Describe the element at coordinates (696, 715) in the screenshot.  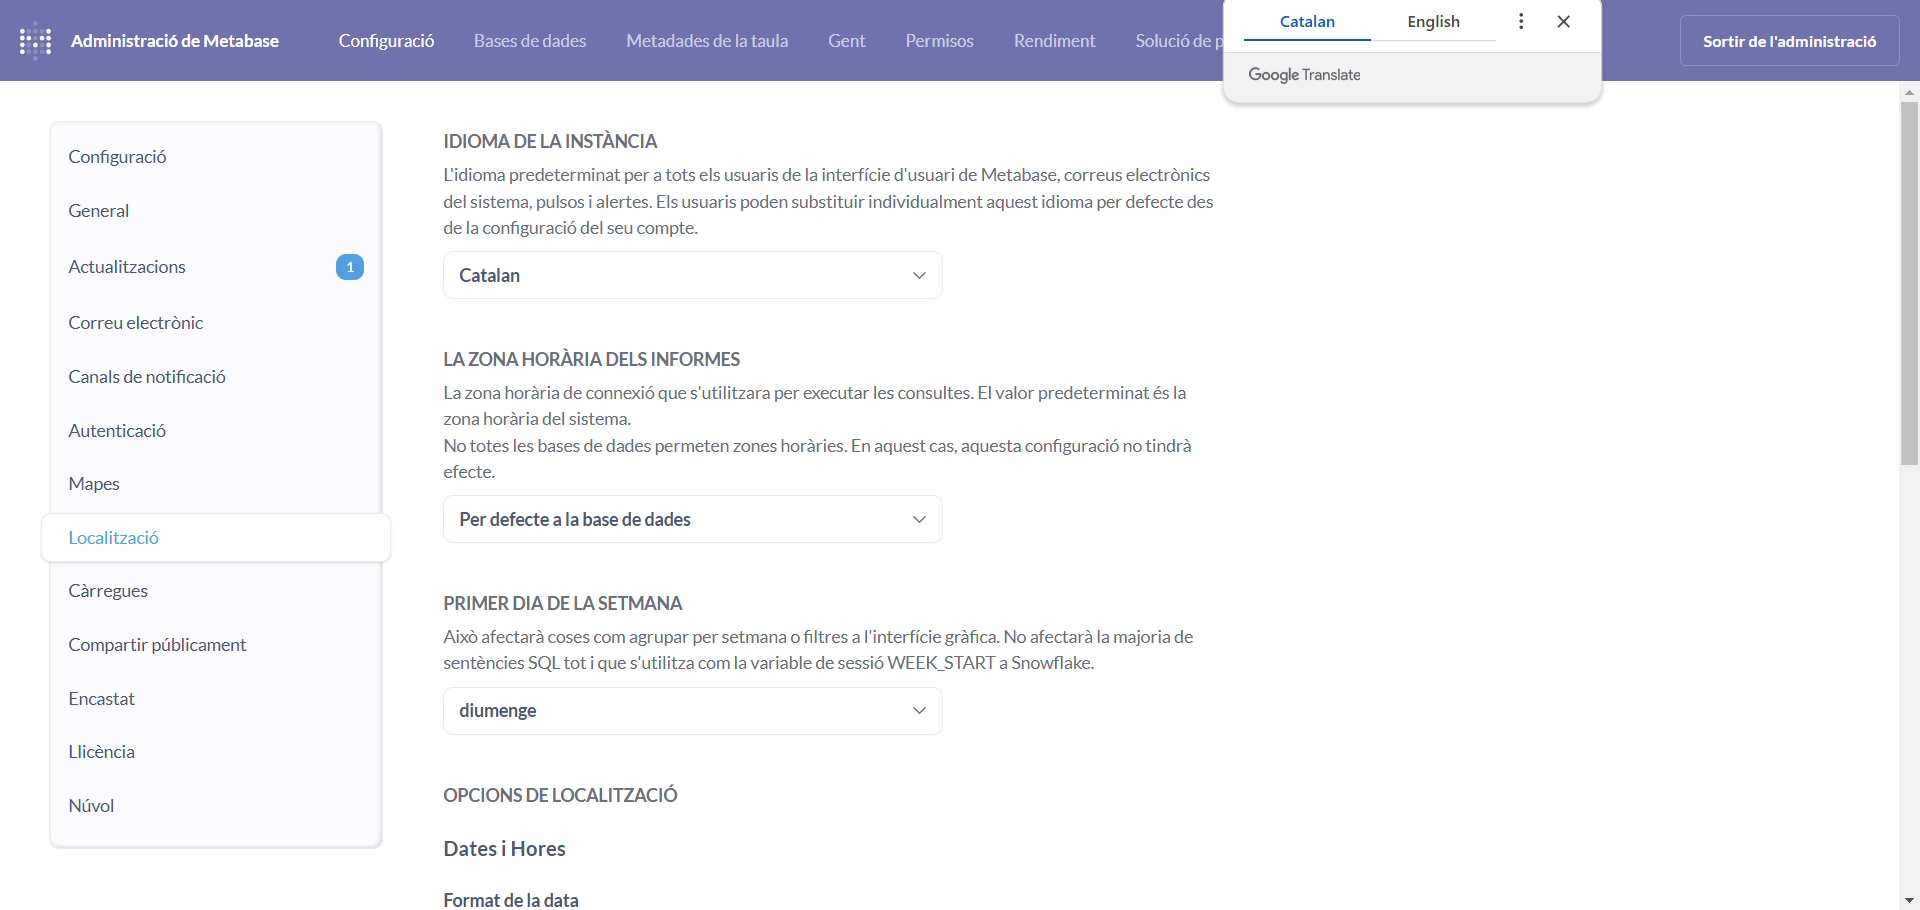
I see `diumenge ` at that location.